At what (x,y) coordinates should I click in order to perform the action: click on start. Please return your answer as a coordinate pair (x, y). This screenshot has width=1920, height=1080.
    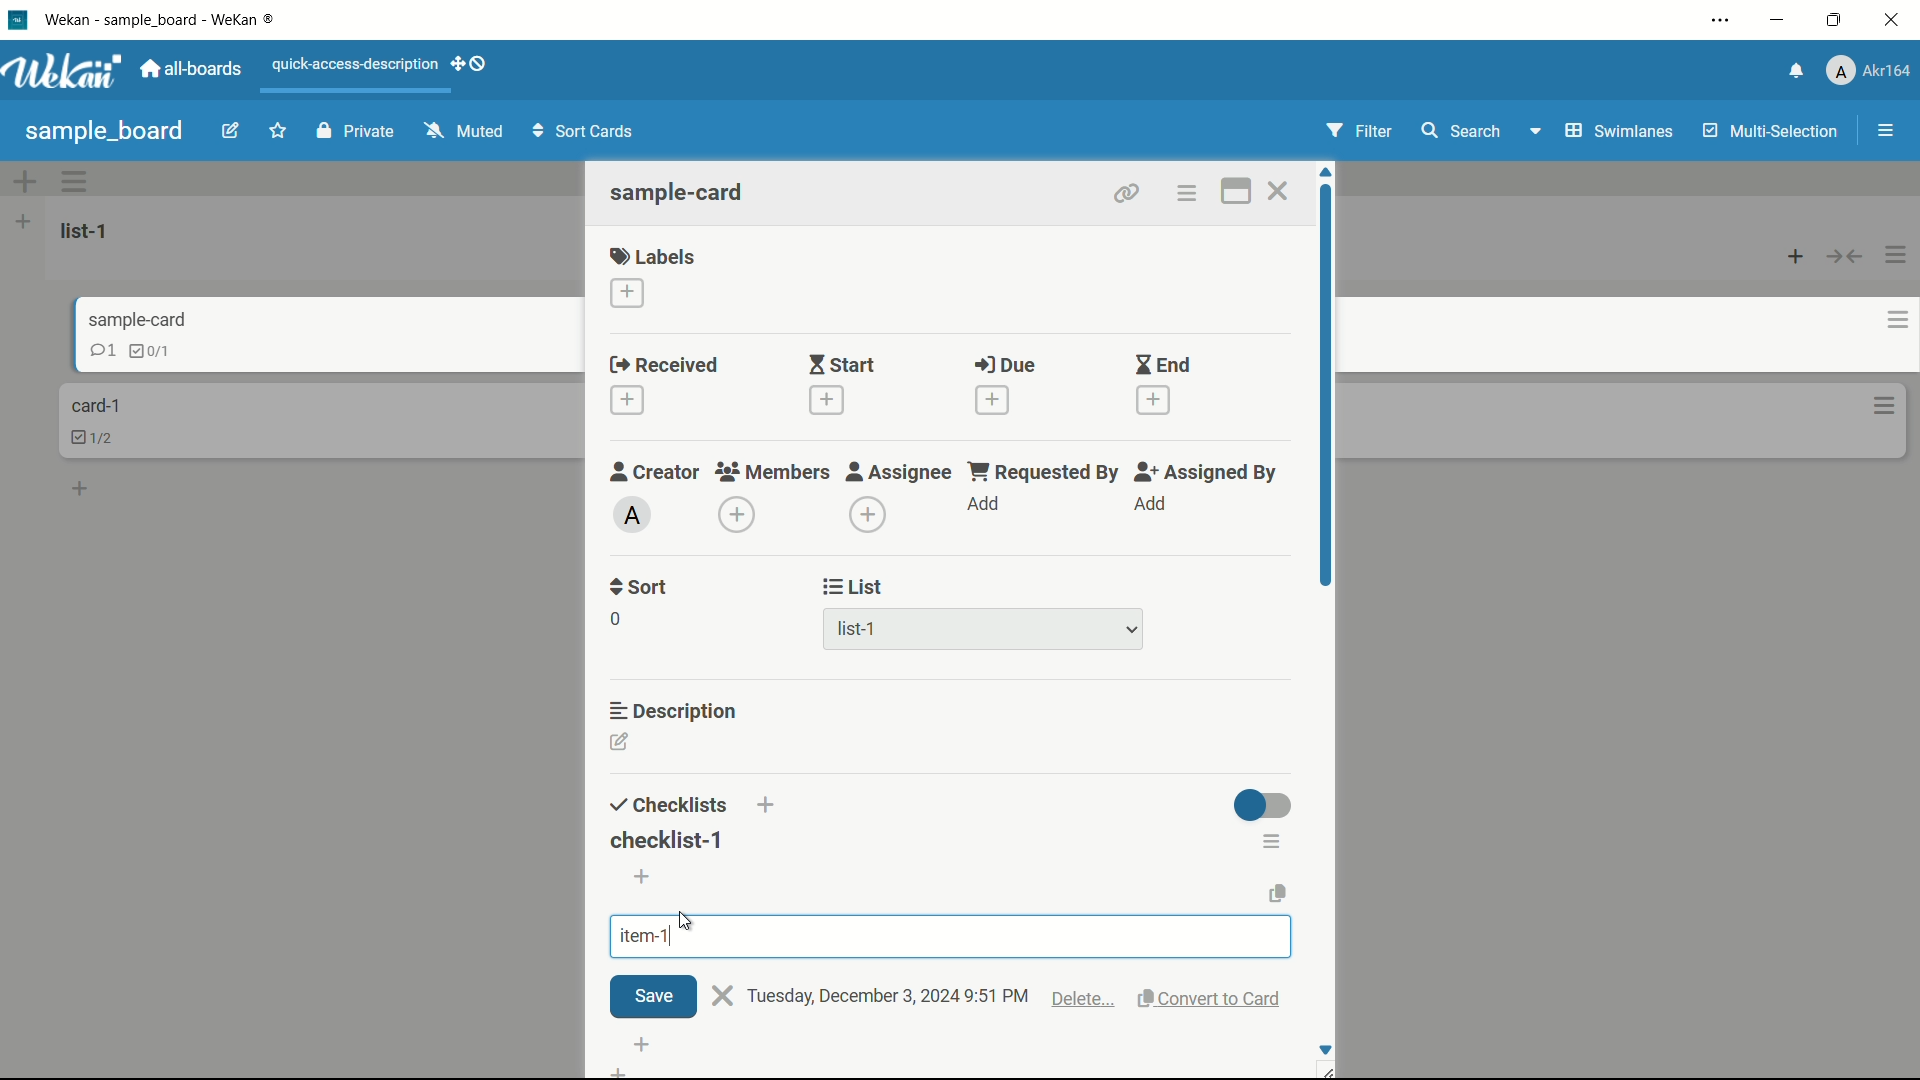
    Looking at the image, I should click on (844, 364).